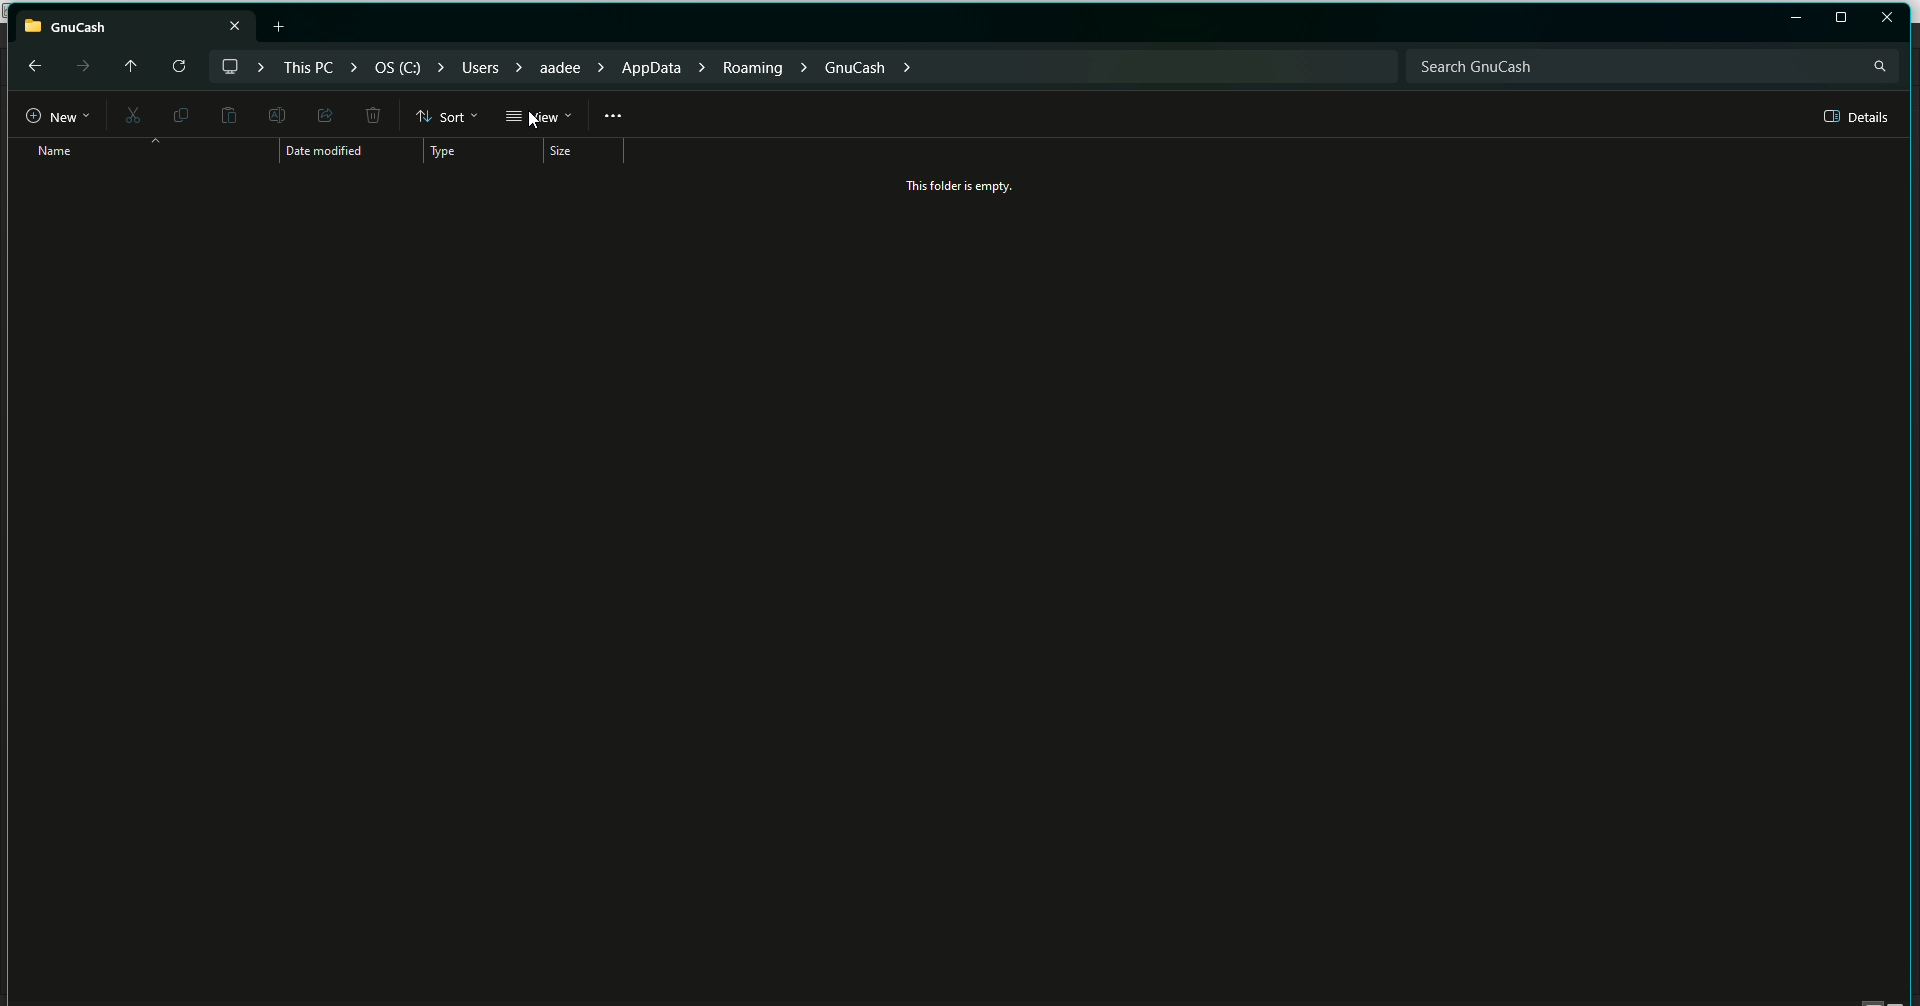 Image resolution: width=1920 pixels, height=1006 pixels. Describe the element at coordinates (372, 117) in the screenshot. I see `Delete` at that location.